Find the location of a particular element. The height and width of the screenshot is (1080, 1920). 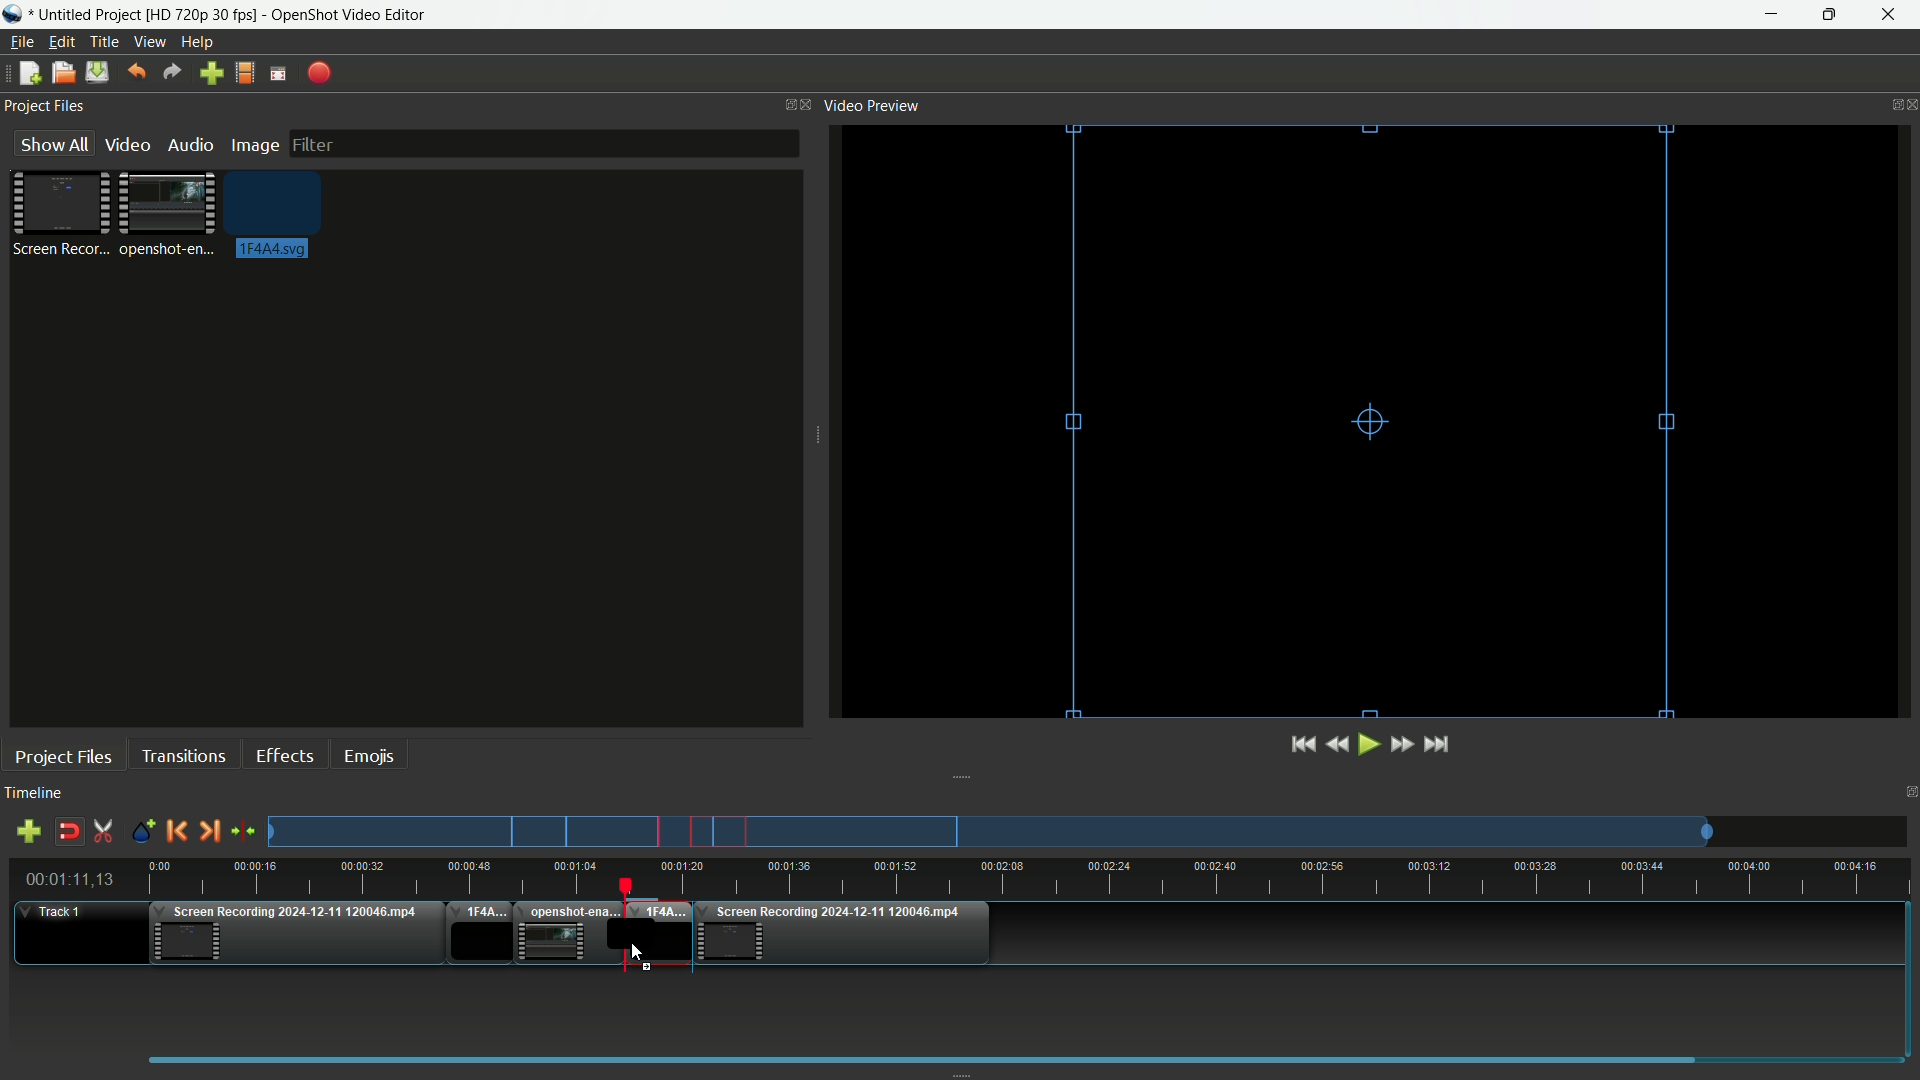

Project files is located at coordinates (44, 106).